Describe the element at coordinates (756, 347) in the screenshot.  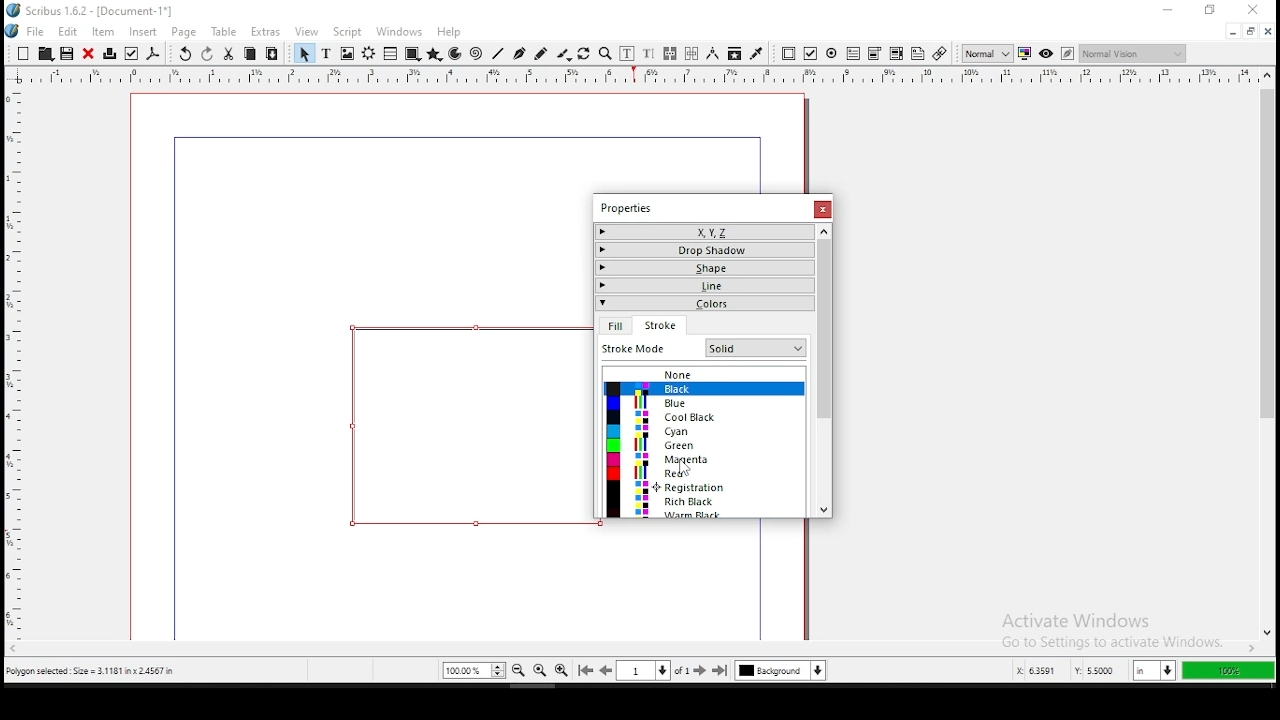
I see `` at that location.